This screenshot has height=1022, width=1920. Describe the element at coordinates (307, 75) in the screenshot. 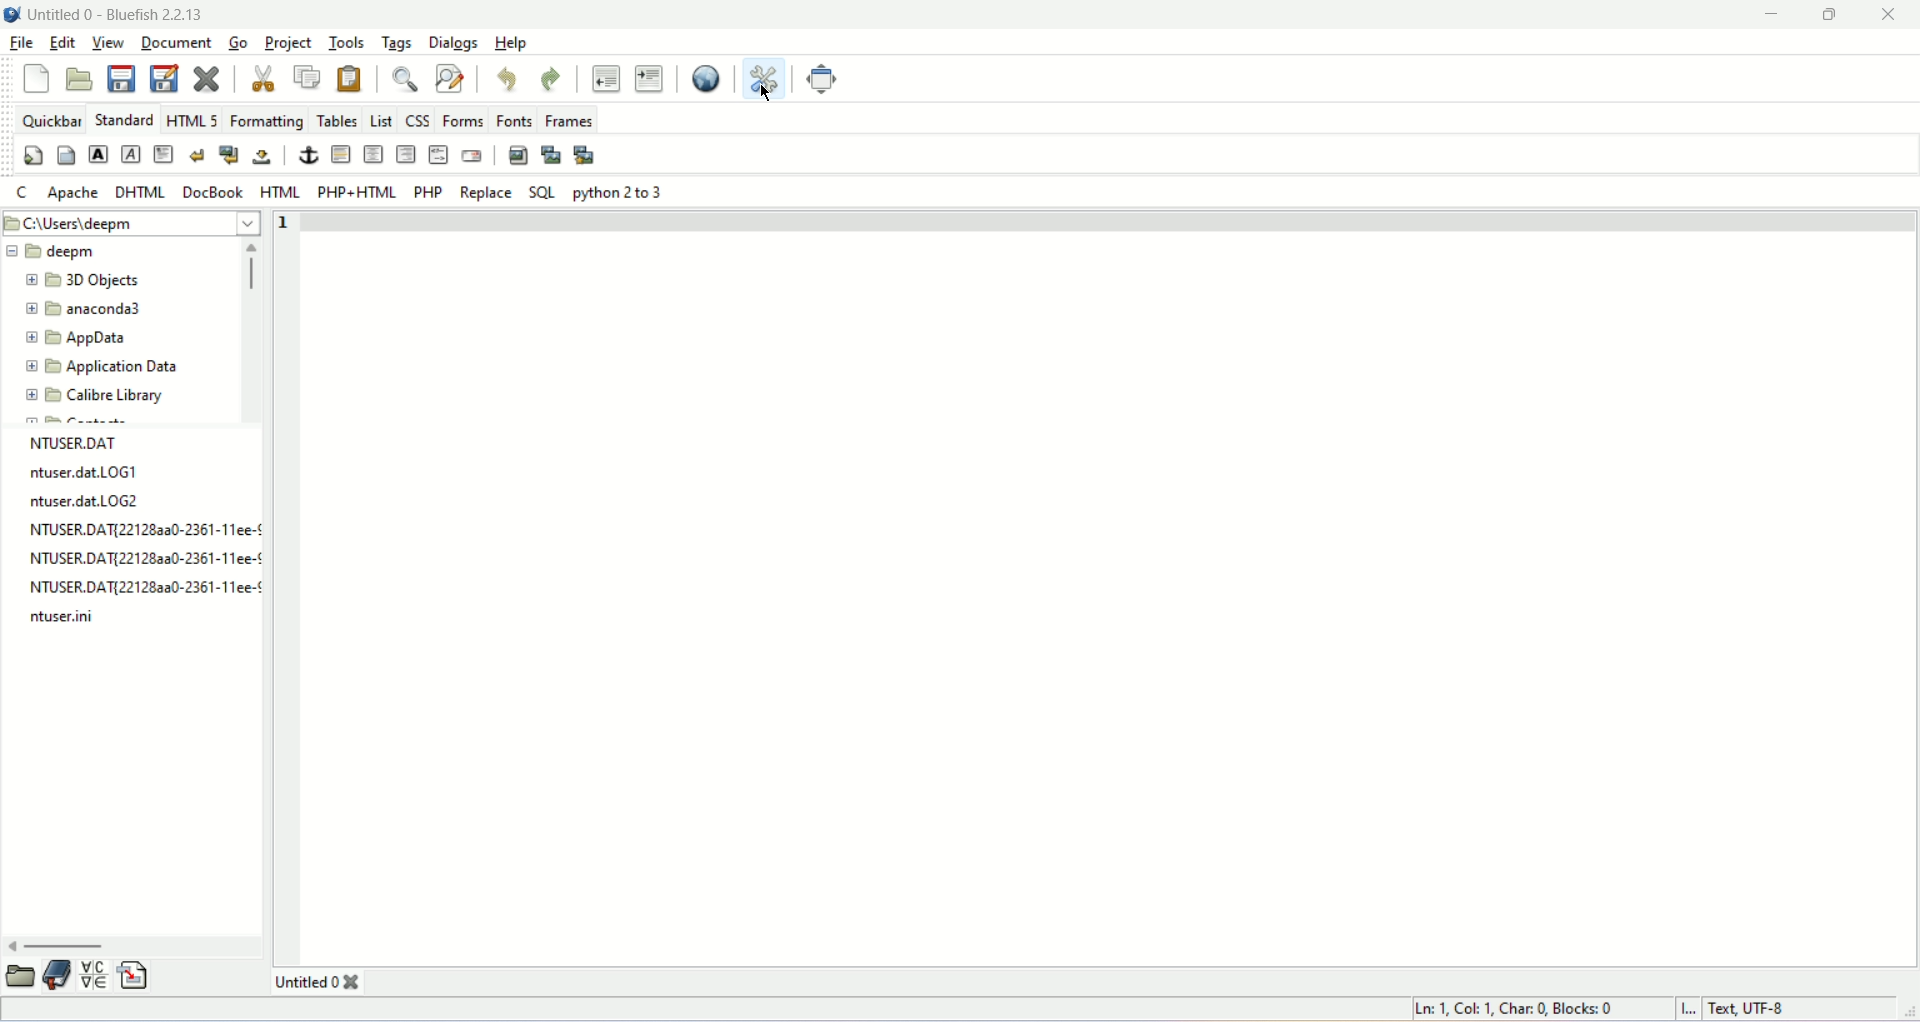

I see `copy` at that location.